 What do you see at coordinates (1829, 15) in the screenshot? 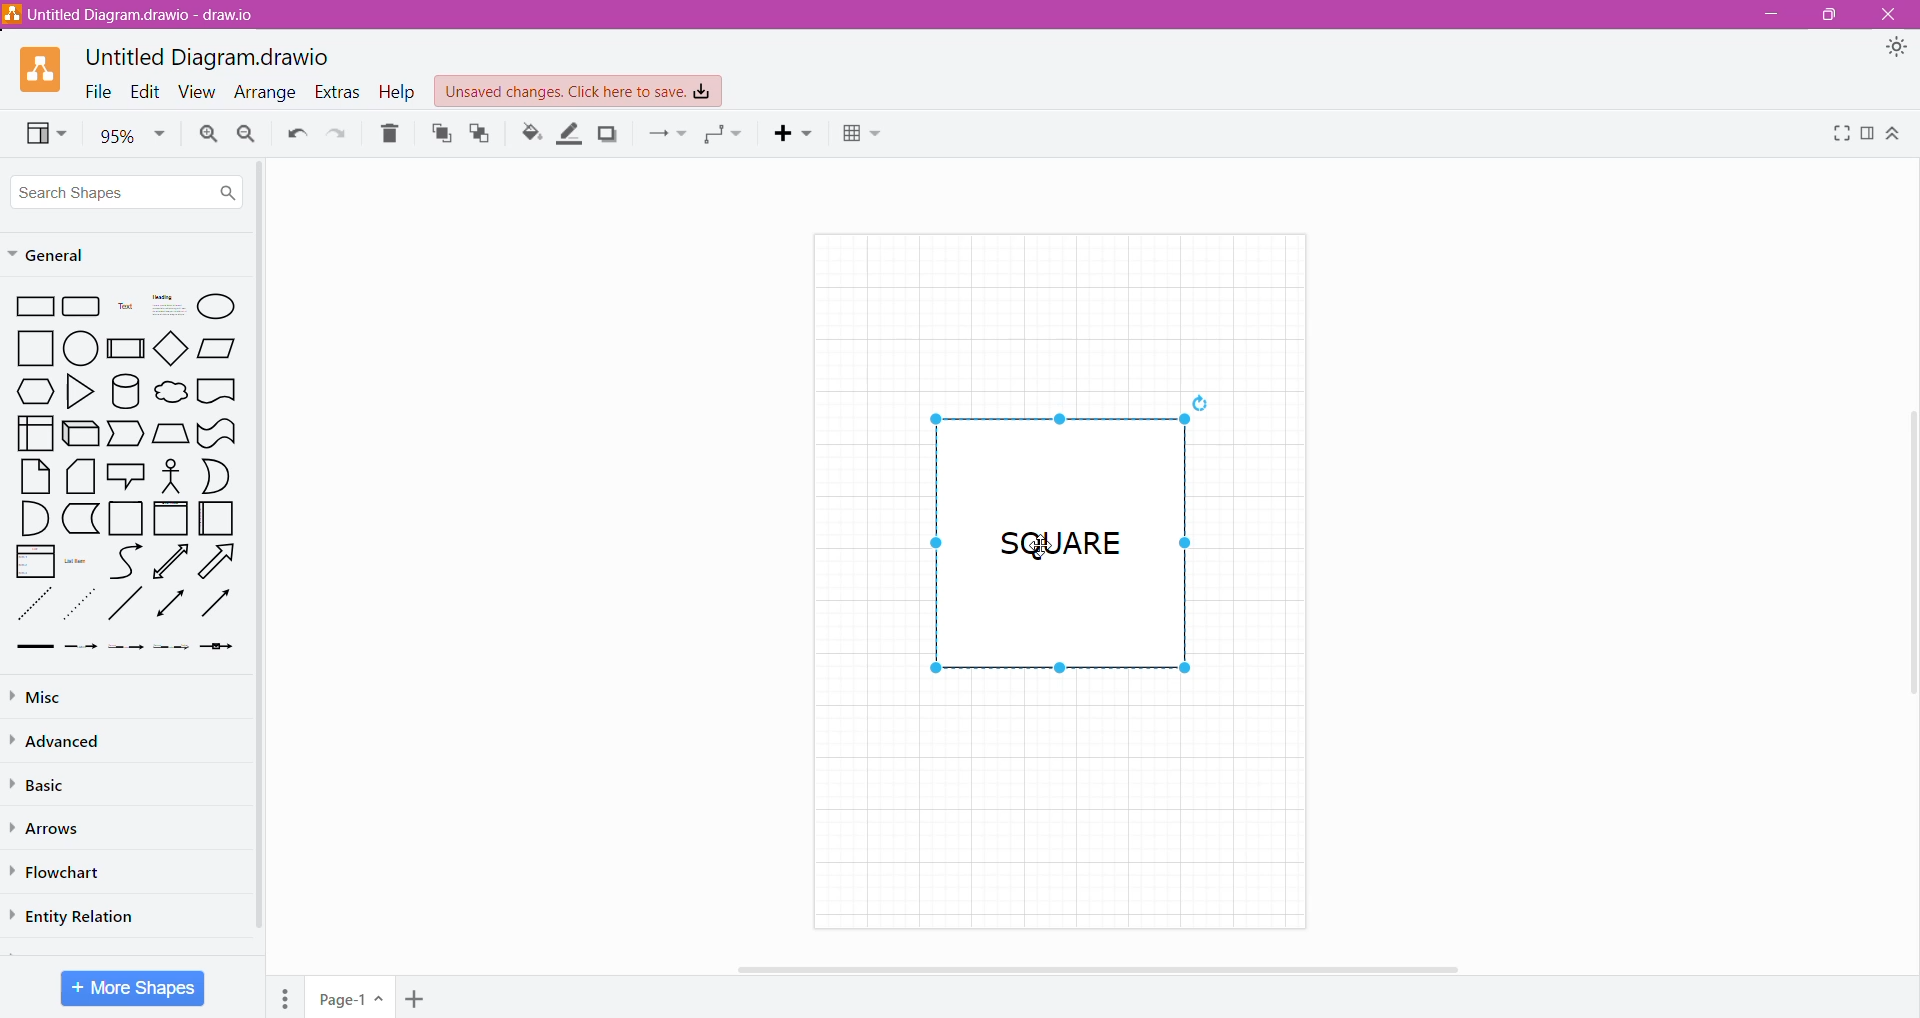
I see `Restore Down` at bounding box center [1829, 15].